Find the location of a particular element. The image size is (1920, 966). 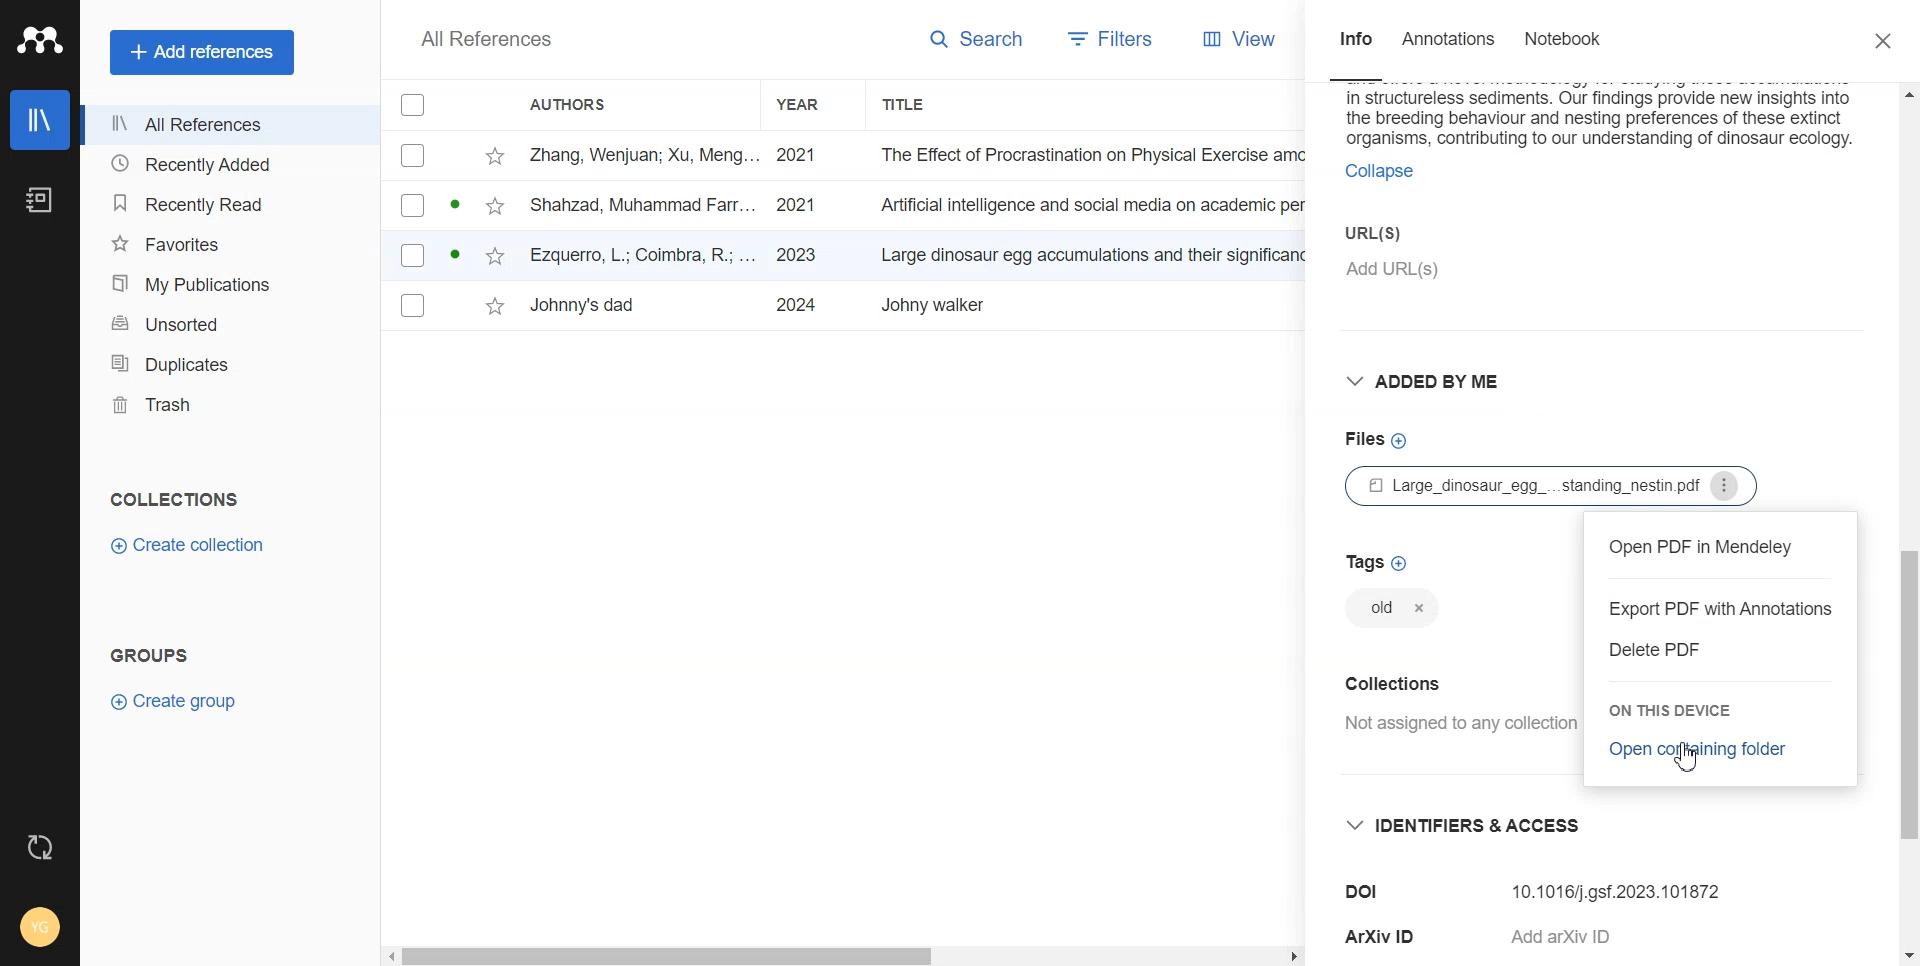

Notebook is located at coordinates (1563, 41).